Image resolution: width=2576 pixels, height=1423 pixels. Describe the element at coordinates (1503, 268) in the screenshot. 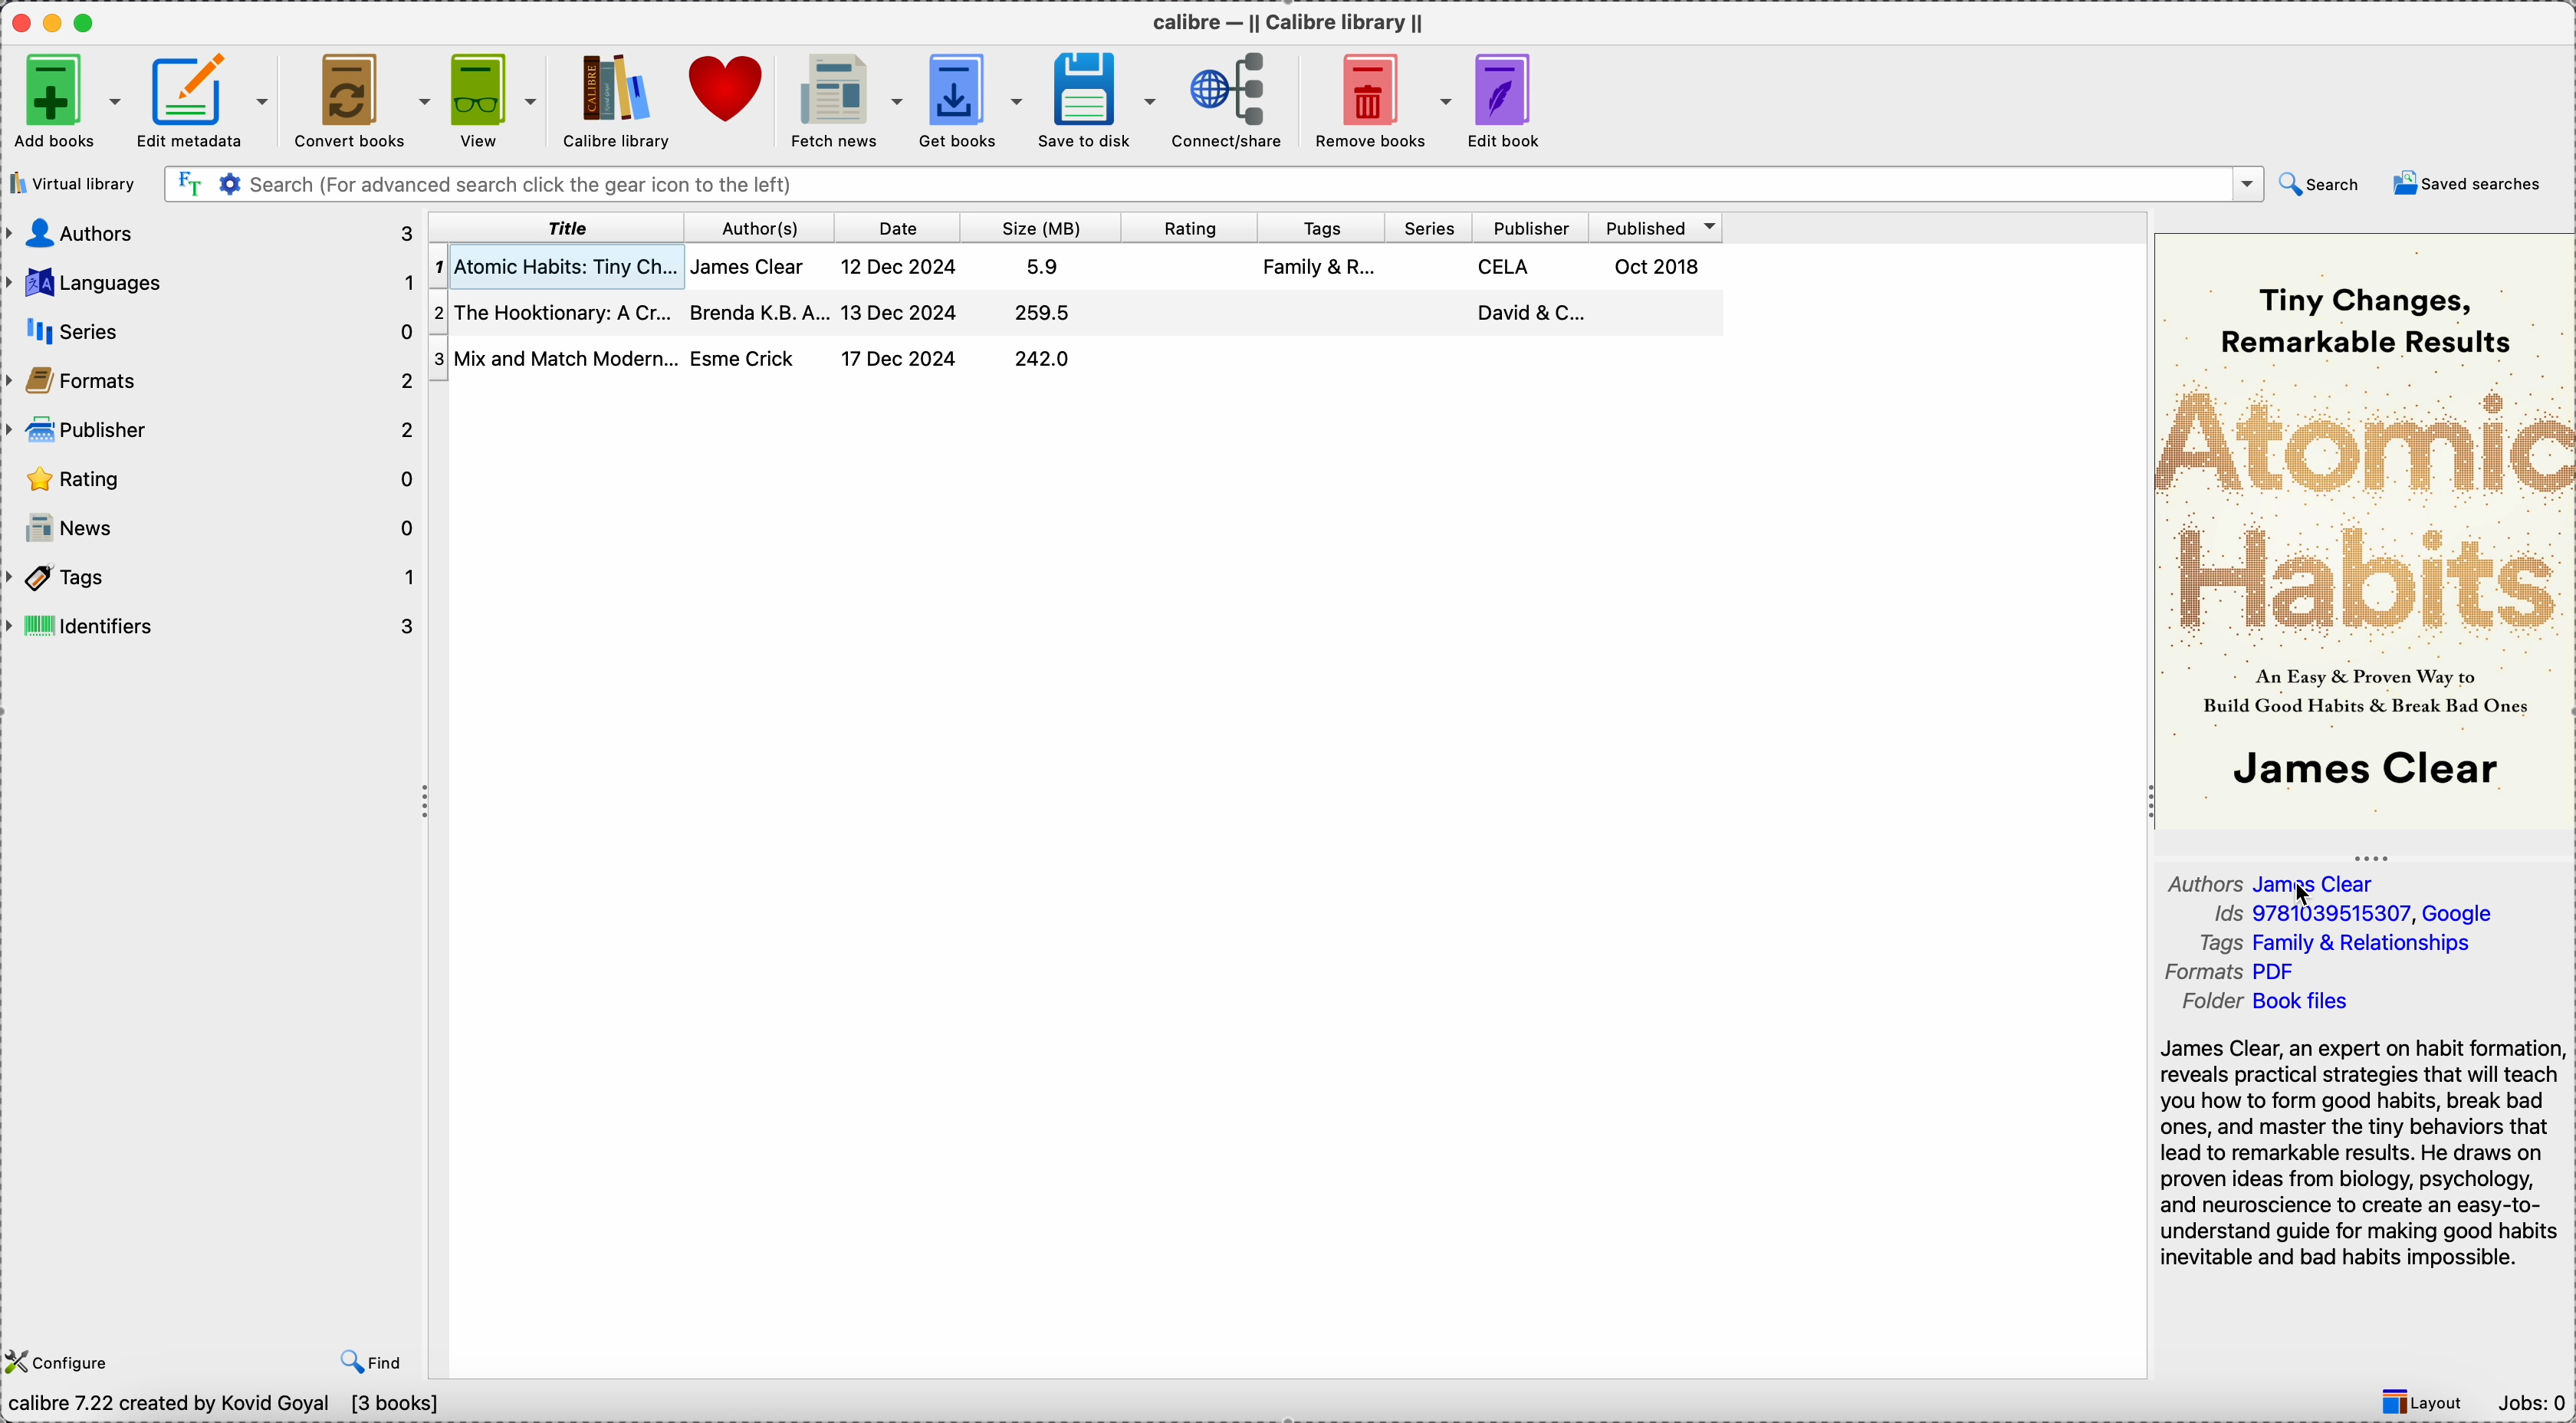

I see `CELA` at that location.